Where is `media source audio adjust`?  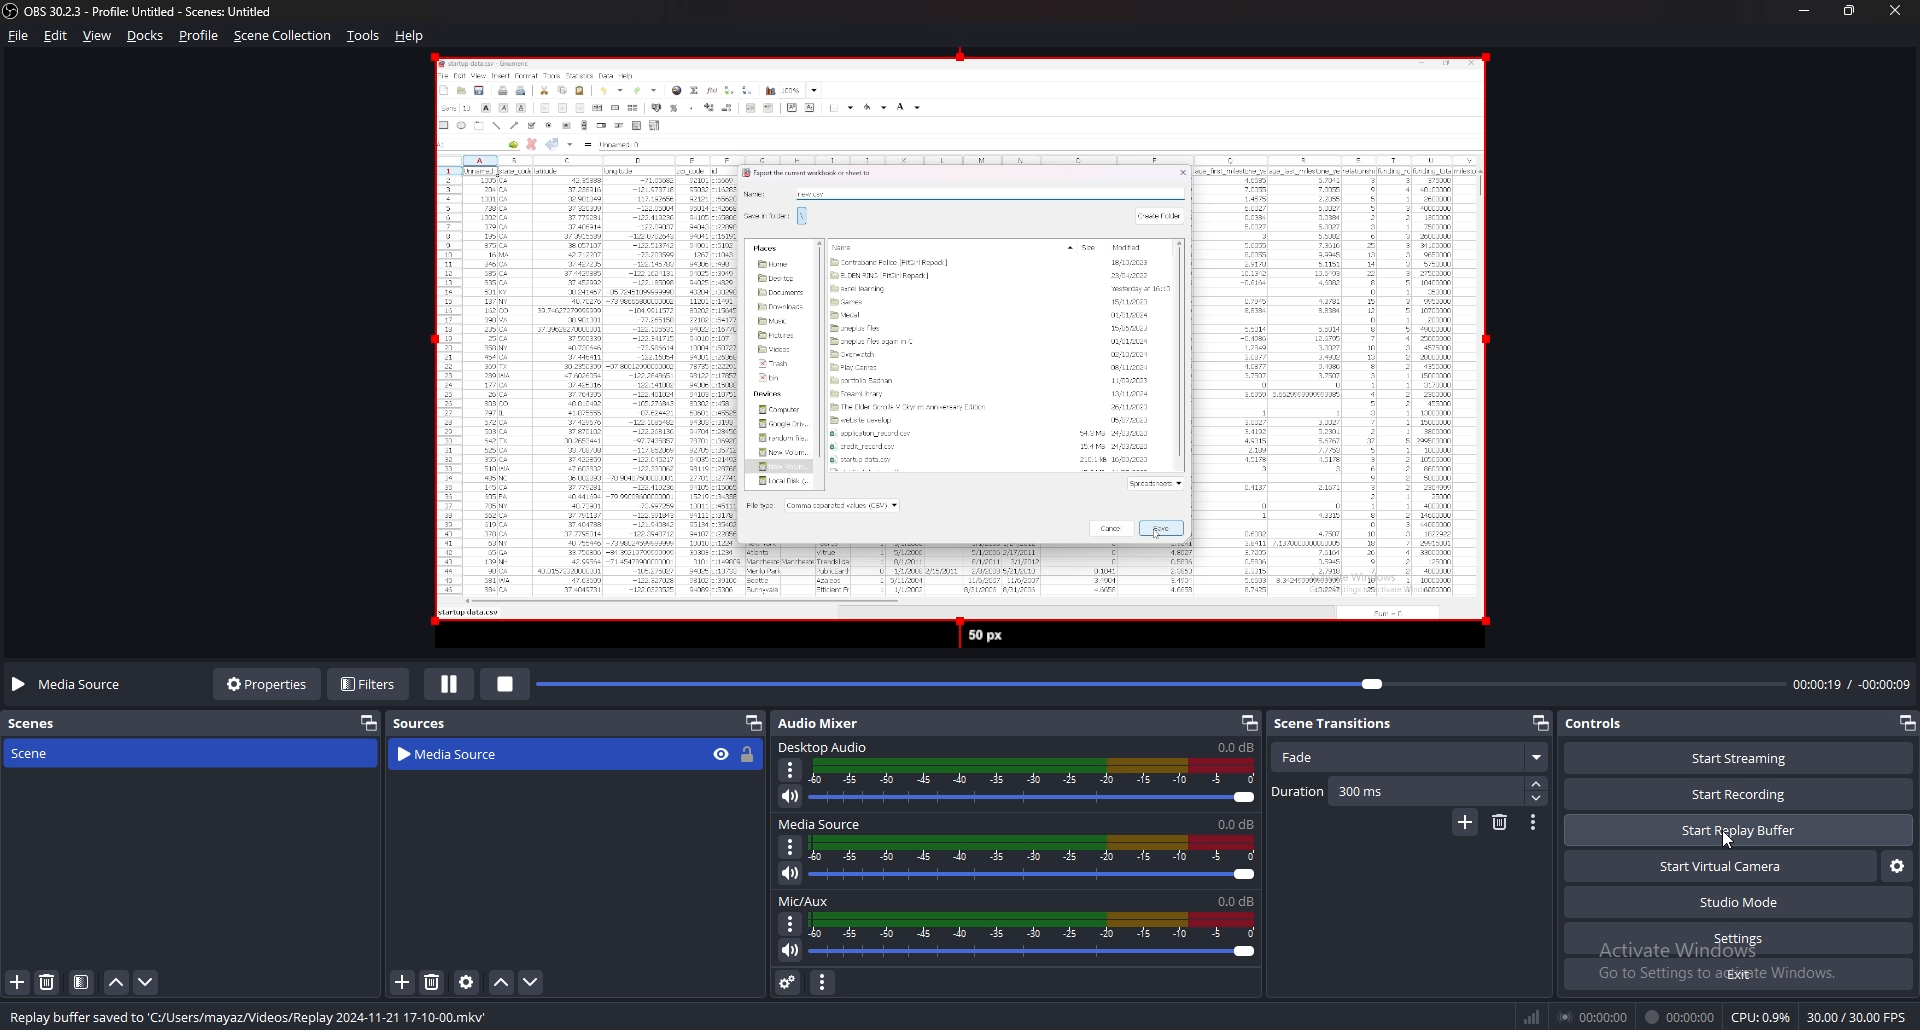 media source audio adjust is located at coordinates (1036, 858).